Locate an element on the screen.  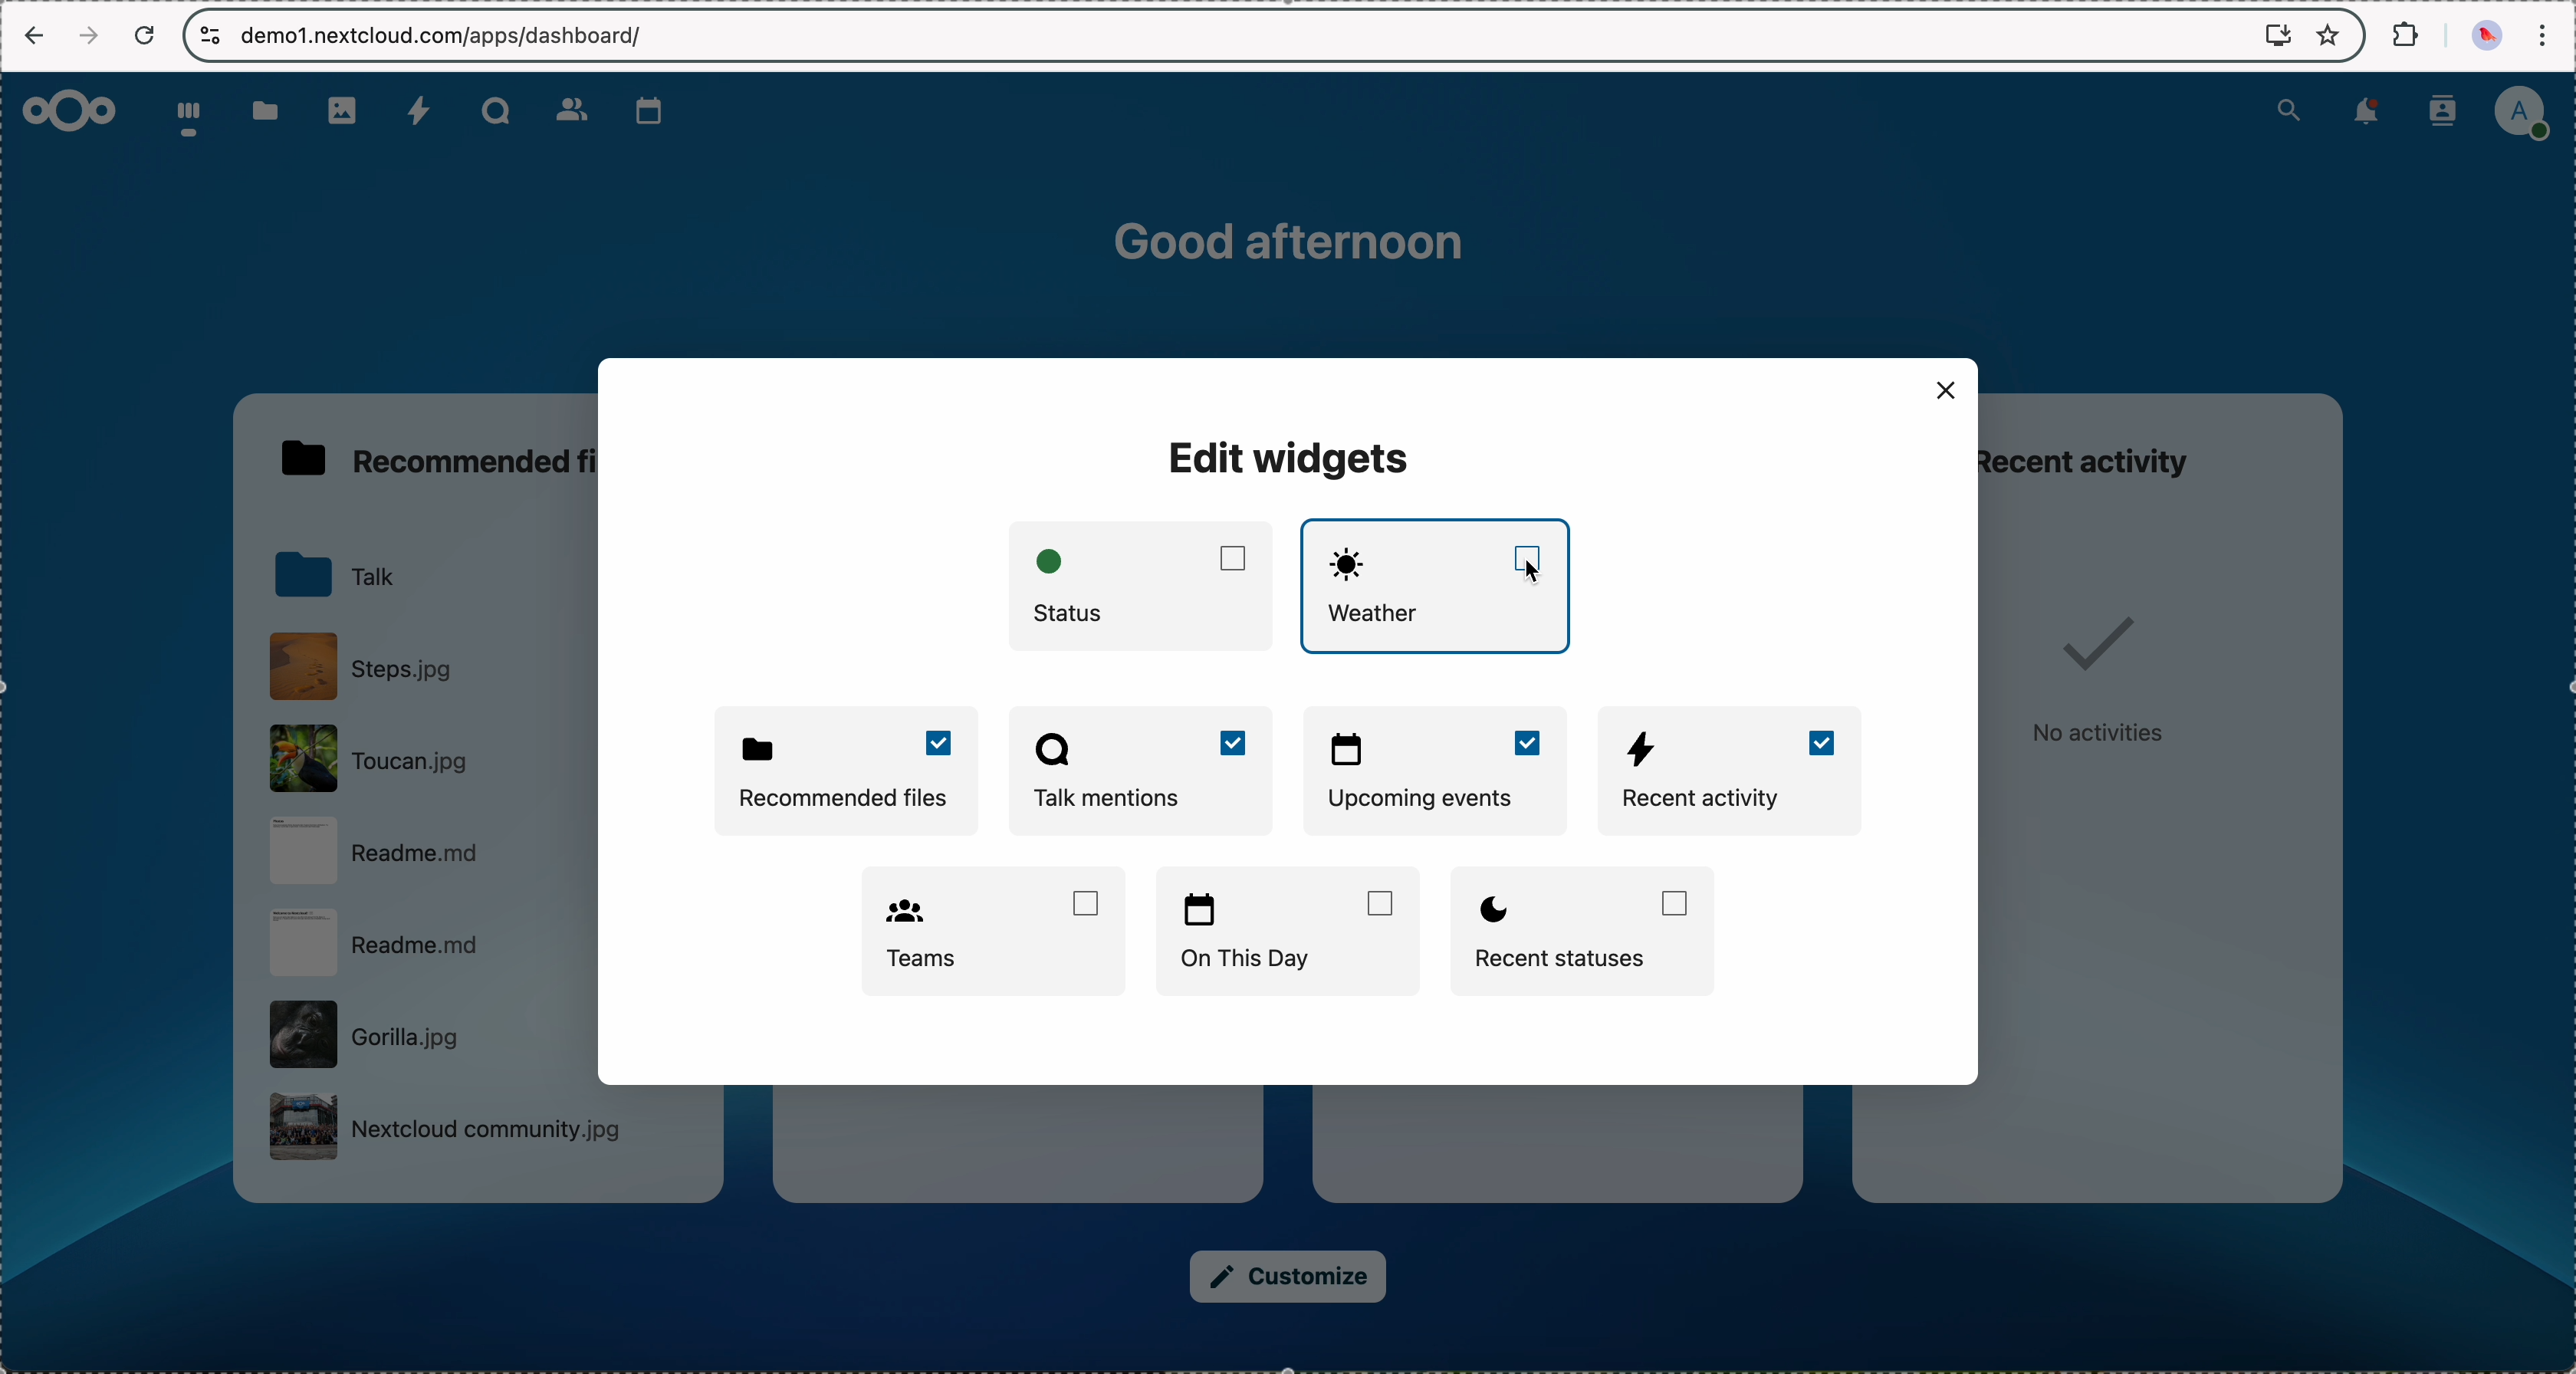
refresh the page is located at coordinates (153, 37).